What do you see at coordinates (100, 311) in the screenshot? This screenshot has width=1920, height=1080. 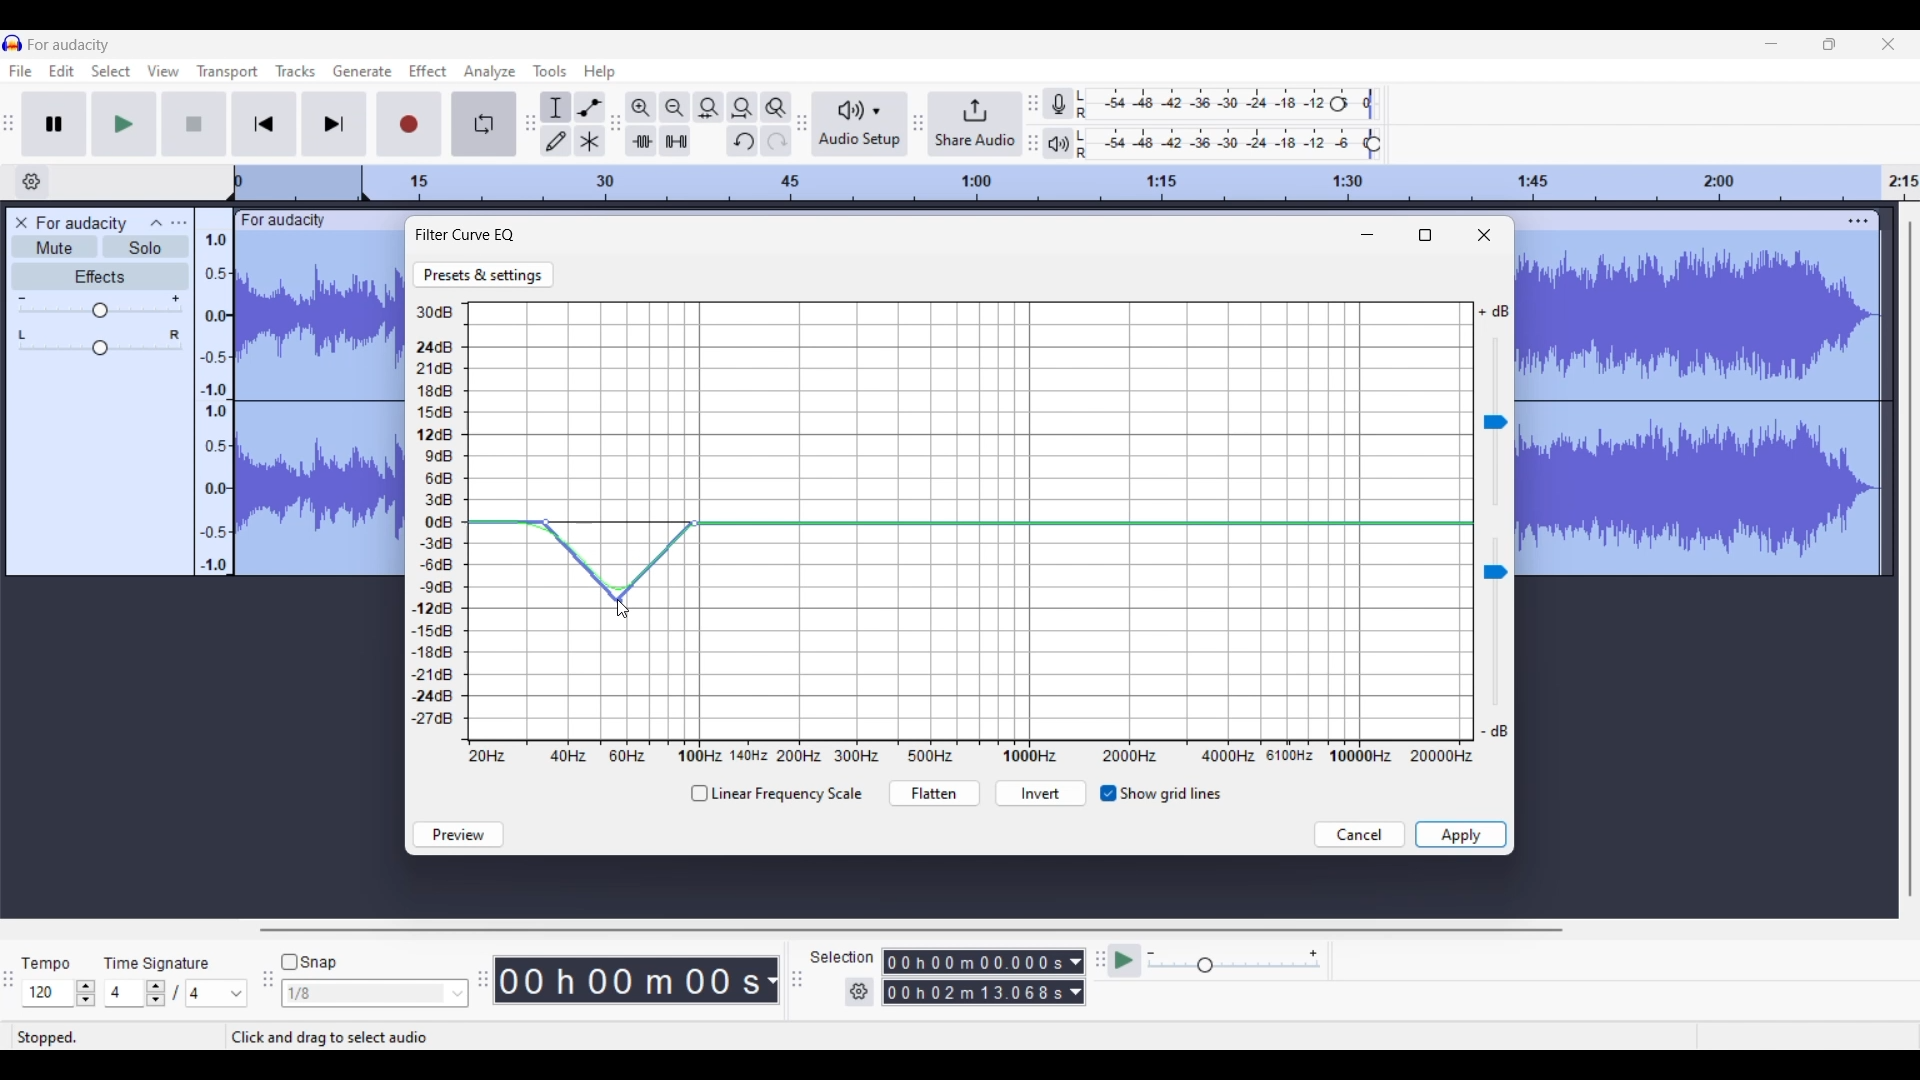 I see `Change gain` at bounding box center [100, 311].